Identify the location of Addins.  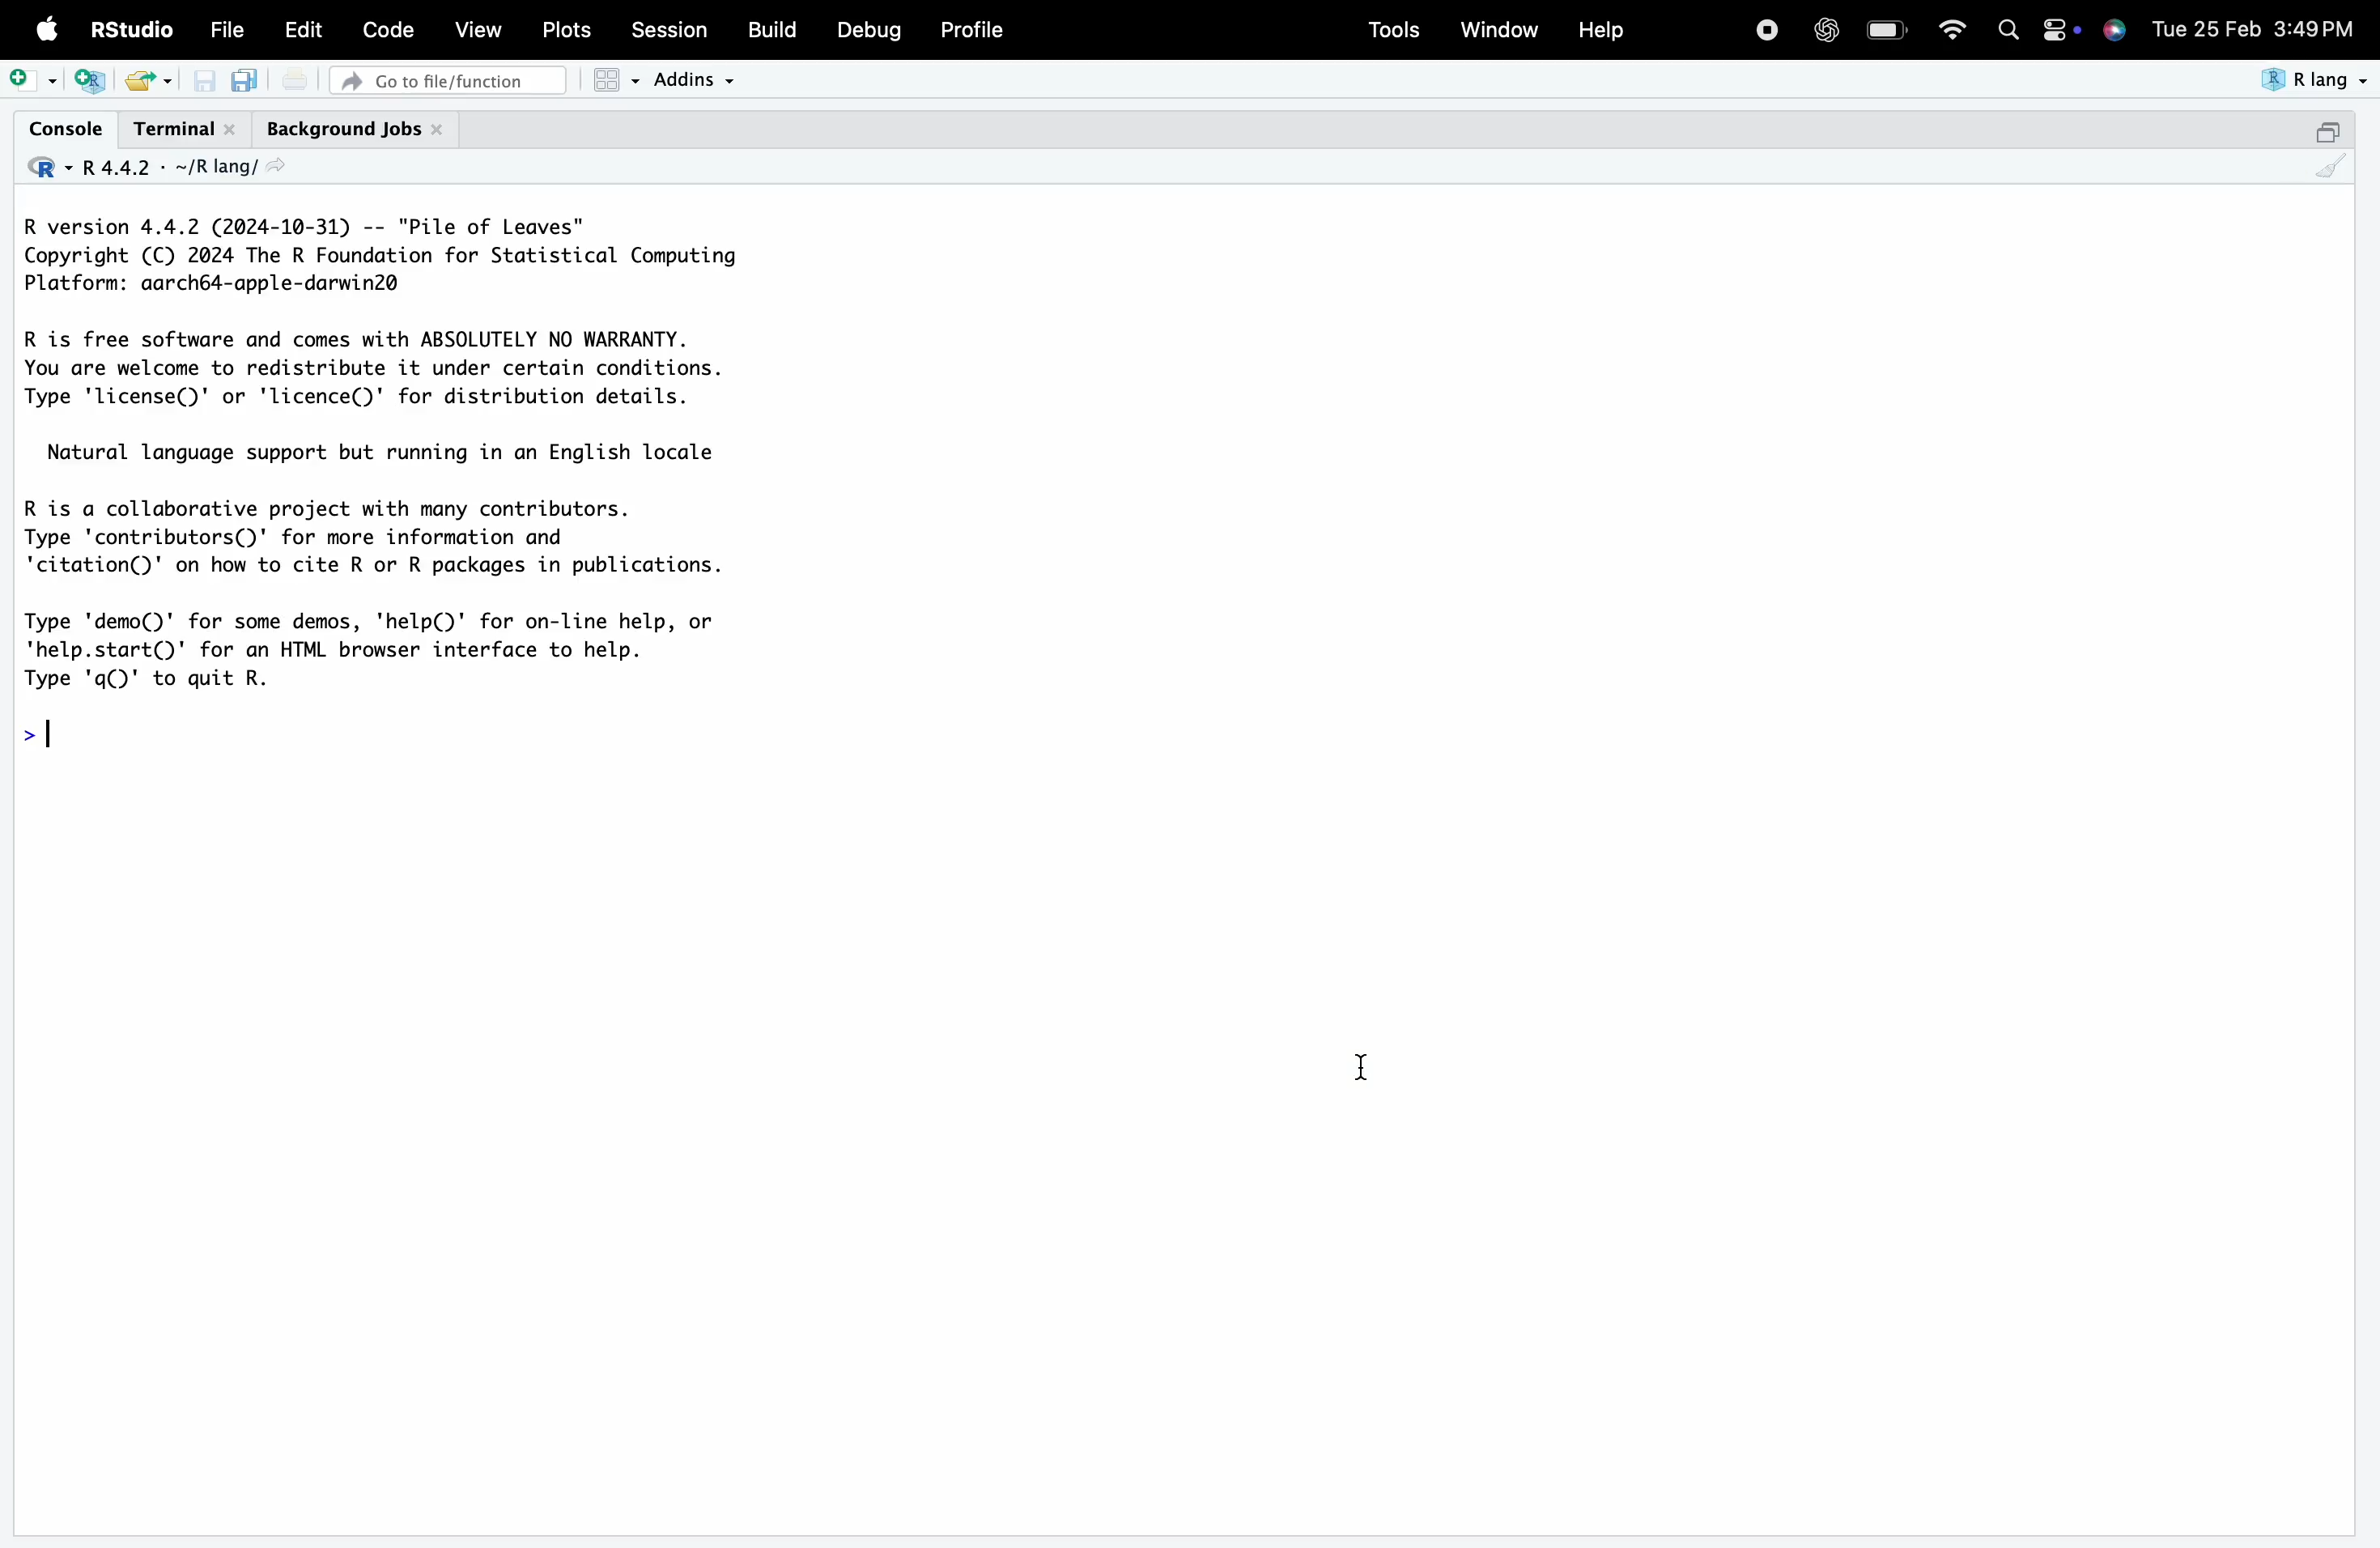
(692, 80).